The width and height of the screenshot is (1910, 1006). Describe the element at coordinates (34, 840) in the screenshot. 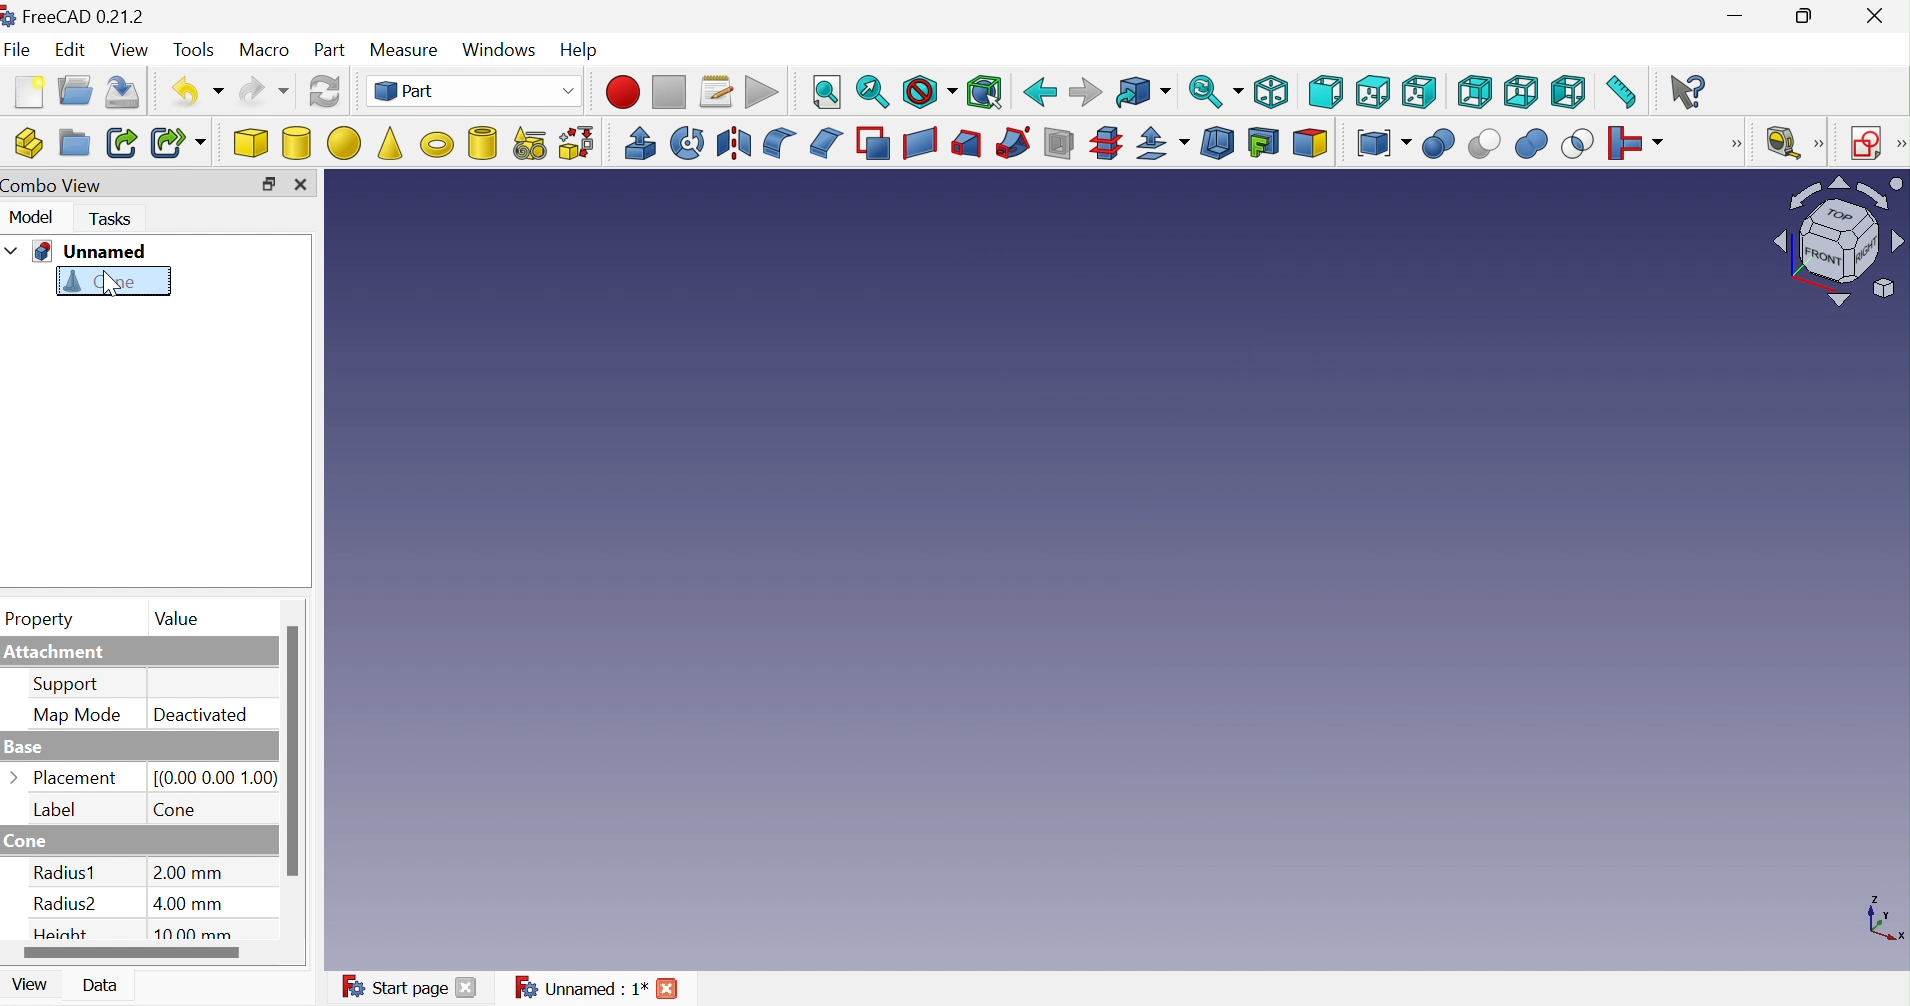

I see `Cone` at that location.